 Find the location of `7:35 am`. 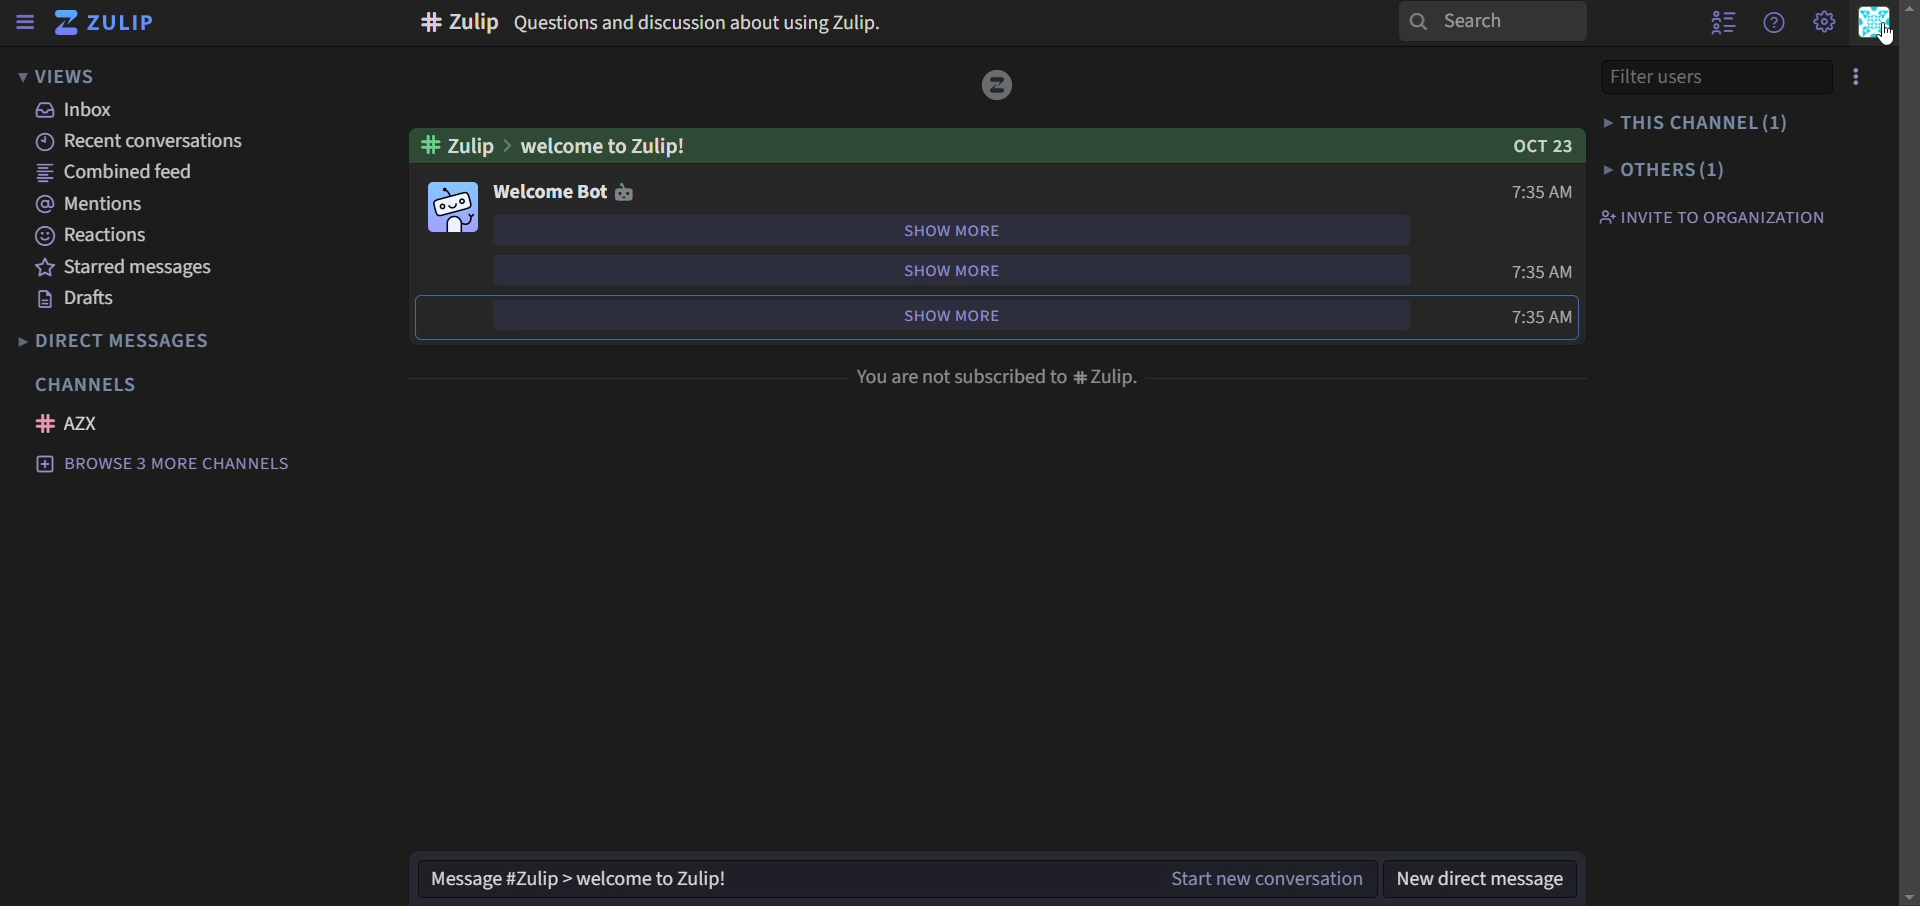

7:35 am is located at coordinates (1504, 315).